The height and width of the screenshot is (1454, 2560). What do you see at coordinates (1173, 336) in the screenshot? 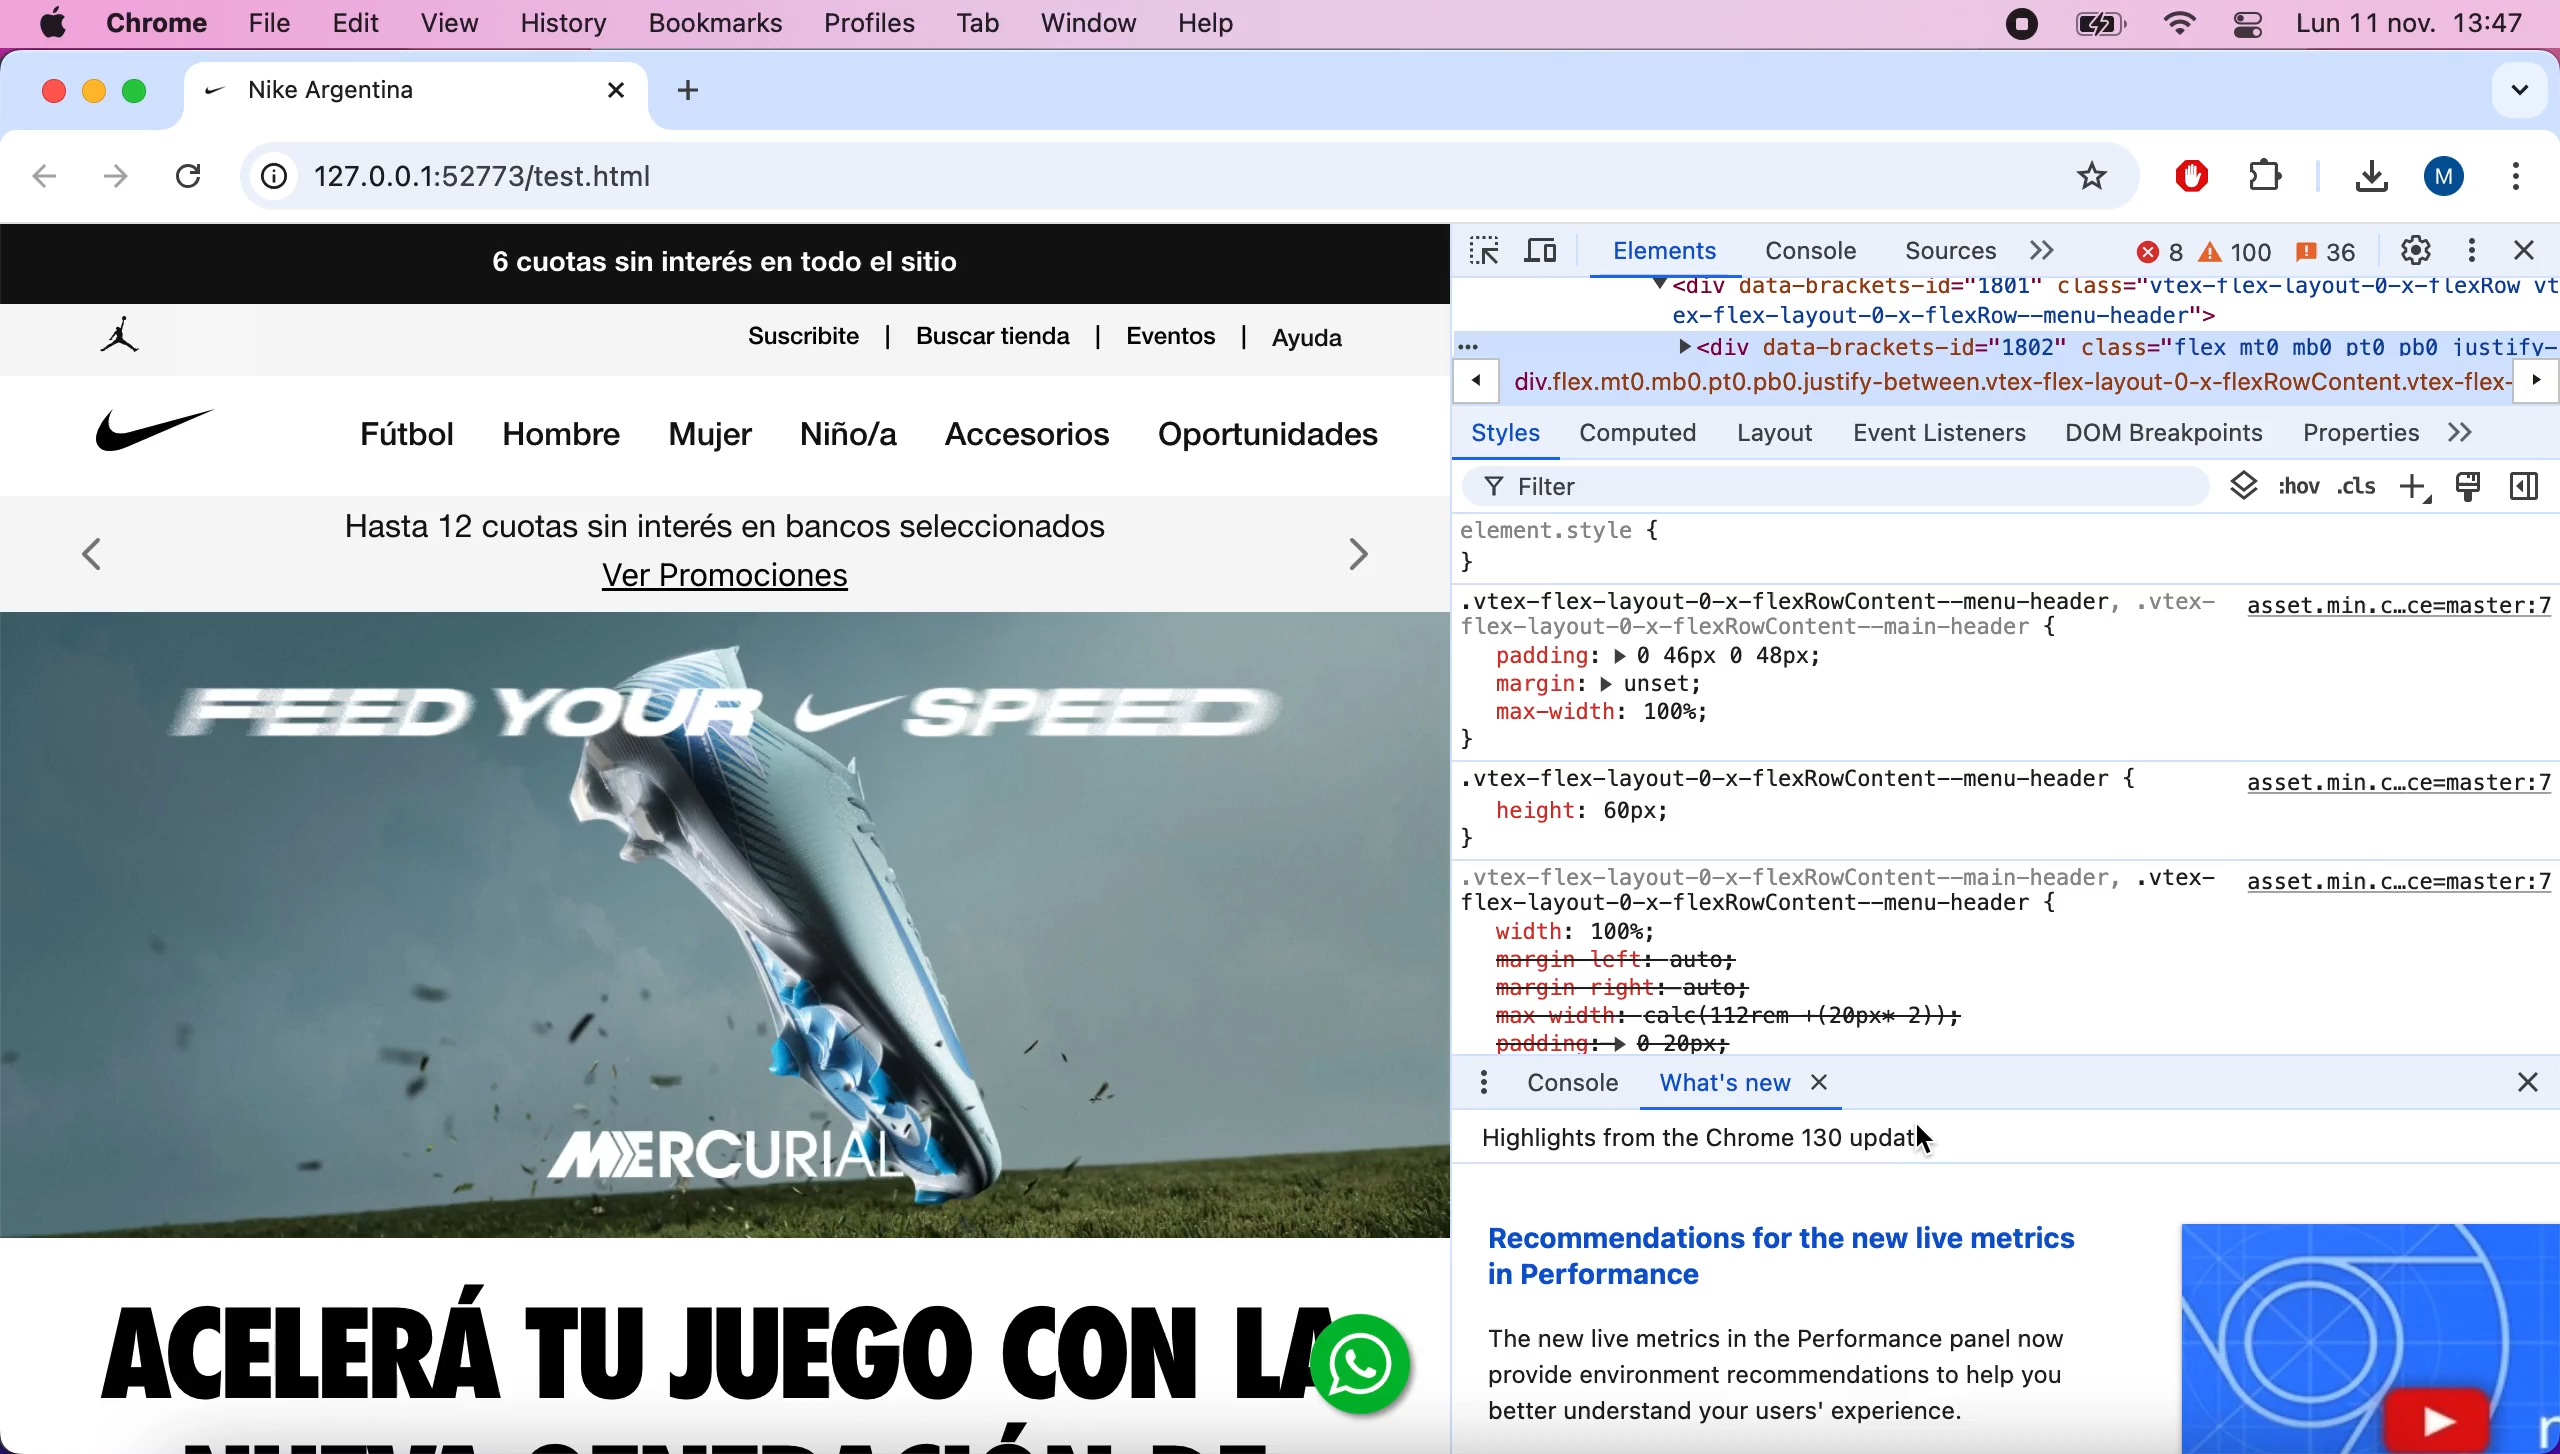
I see `Eventos` at bounding box center [1173, 336].